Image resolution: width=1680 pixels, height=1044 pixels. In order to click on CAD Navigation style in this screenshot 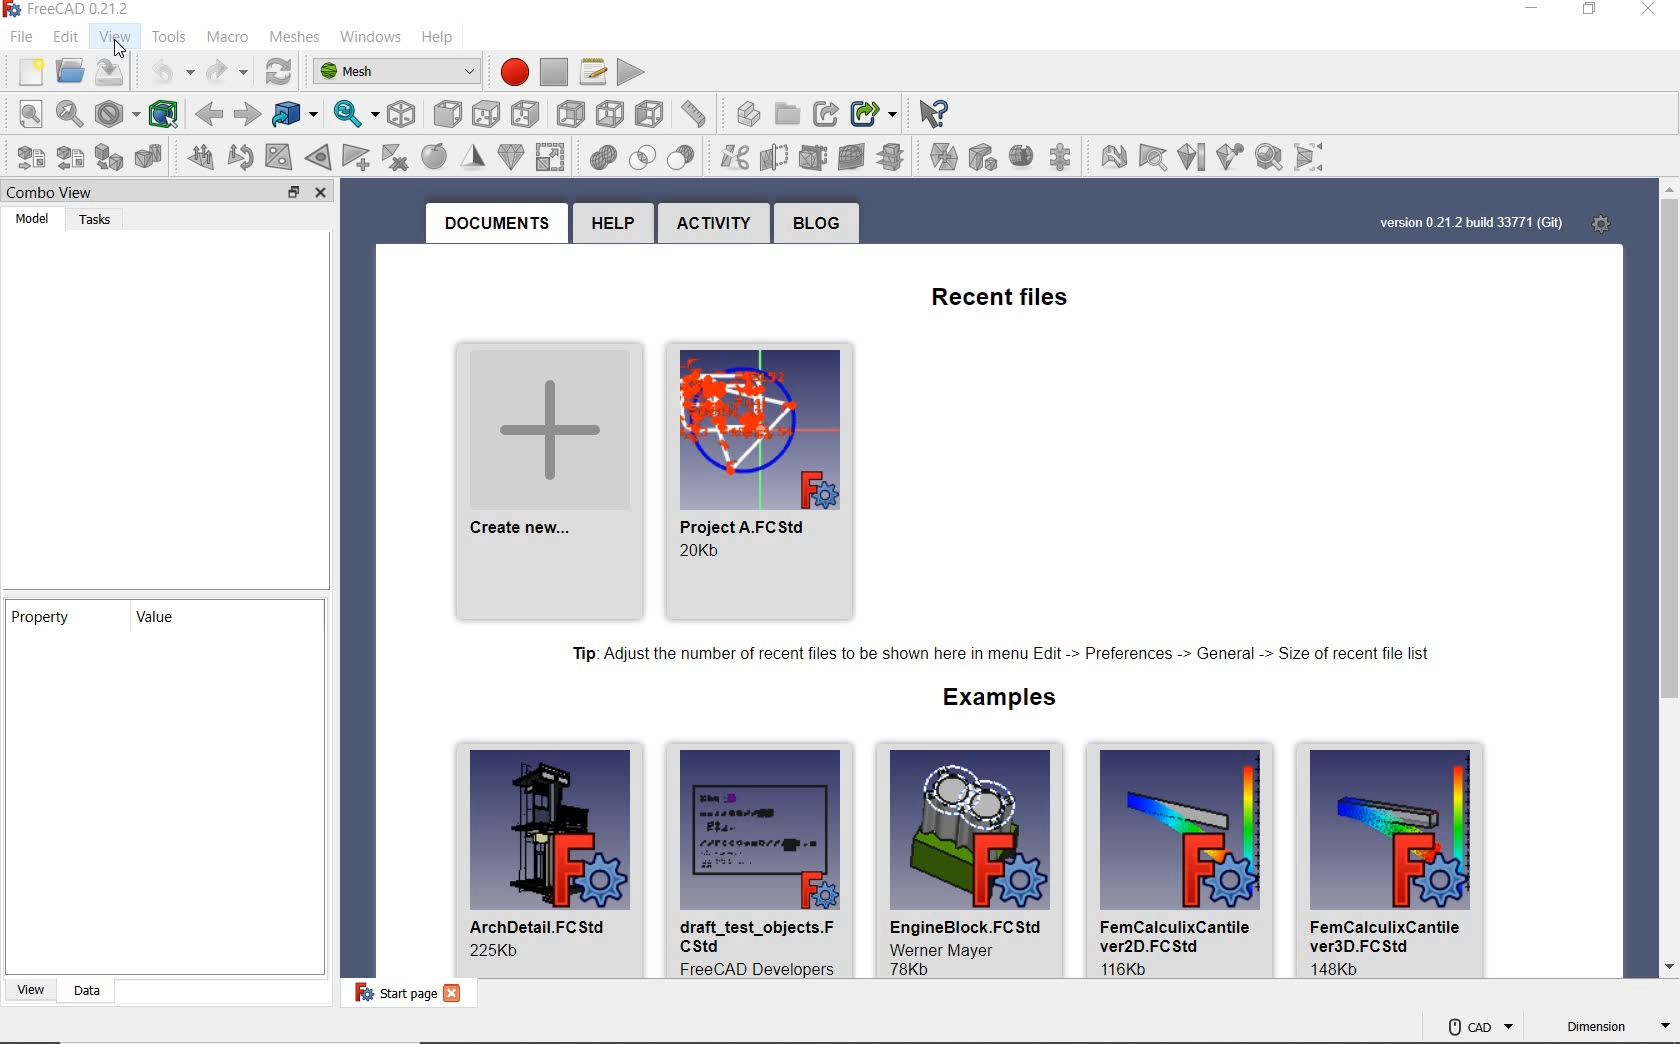, I will do `click(1472, 1024)`.